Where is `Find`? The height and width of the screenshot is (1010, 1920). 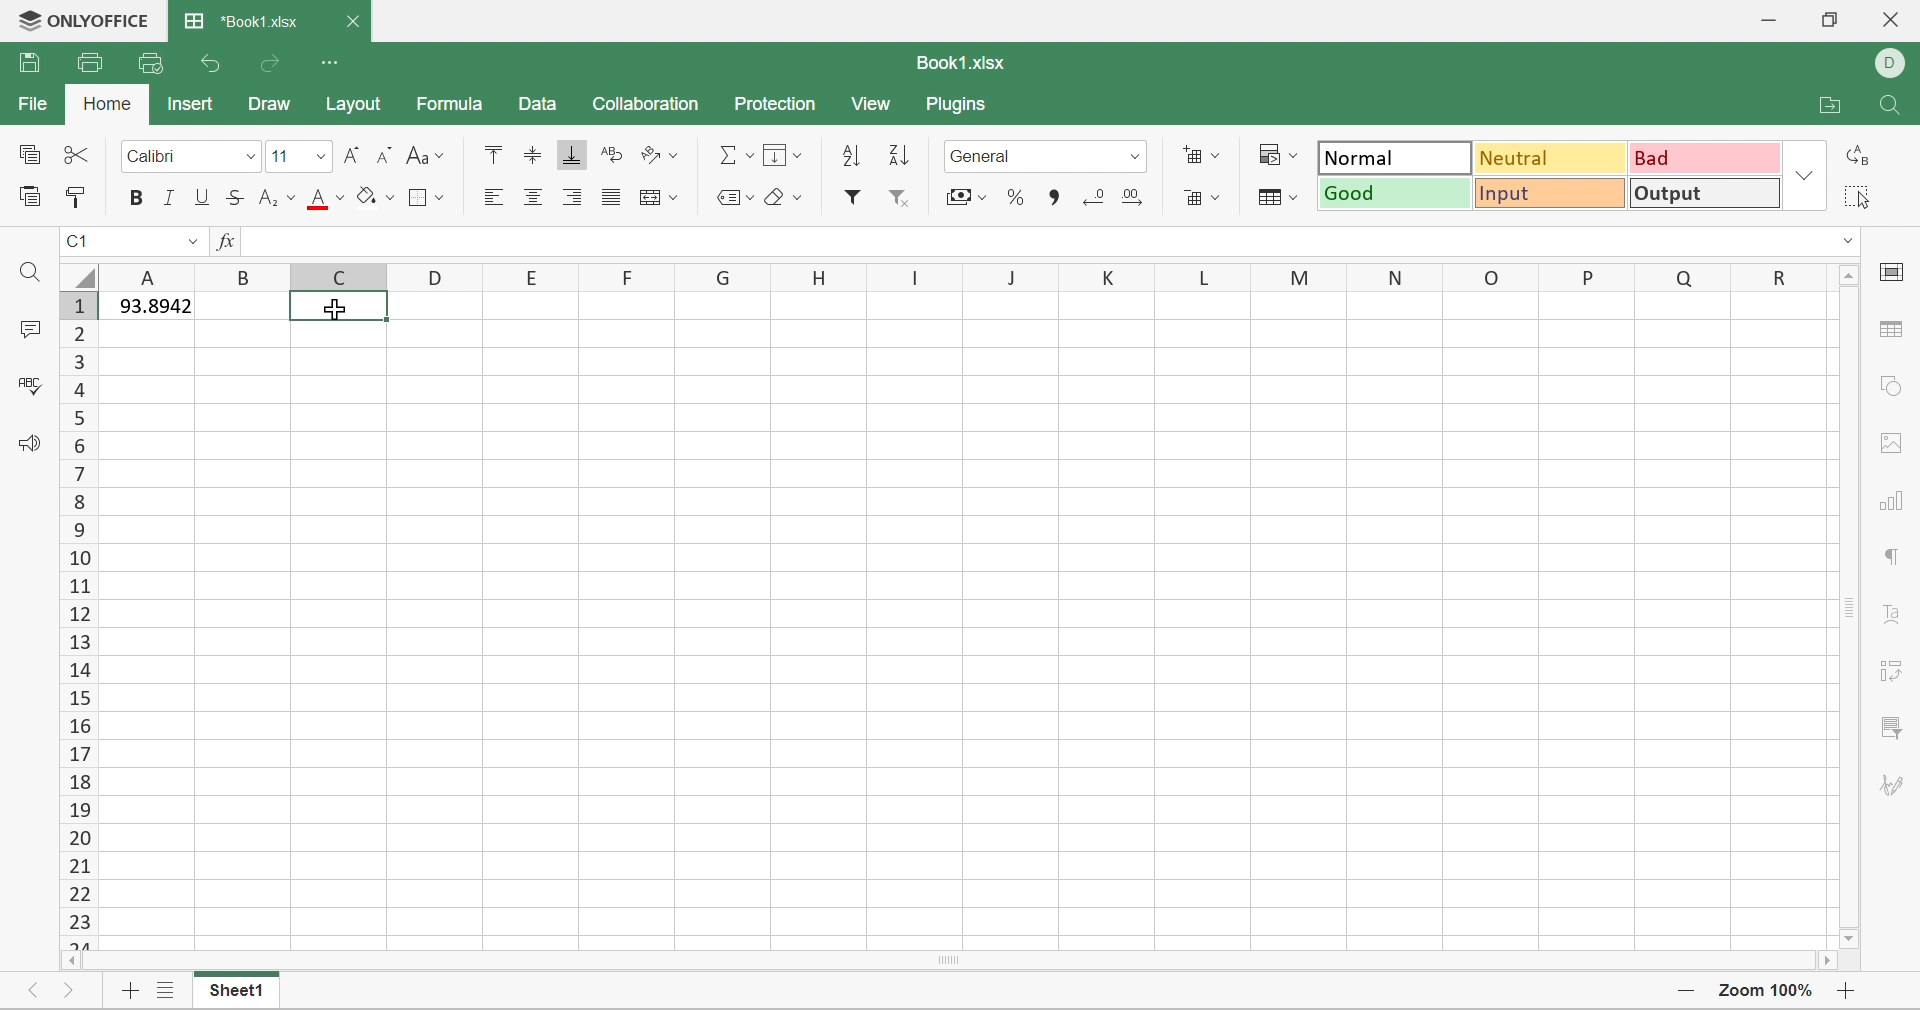
Find is located at coordinates (1883, 106).